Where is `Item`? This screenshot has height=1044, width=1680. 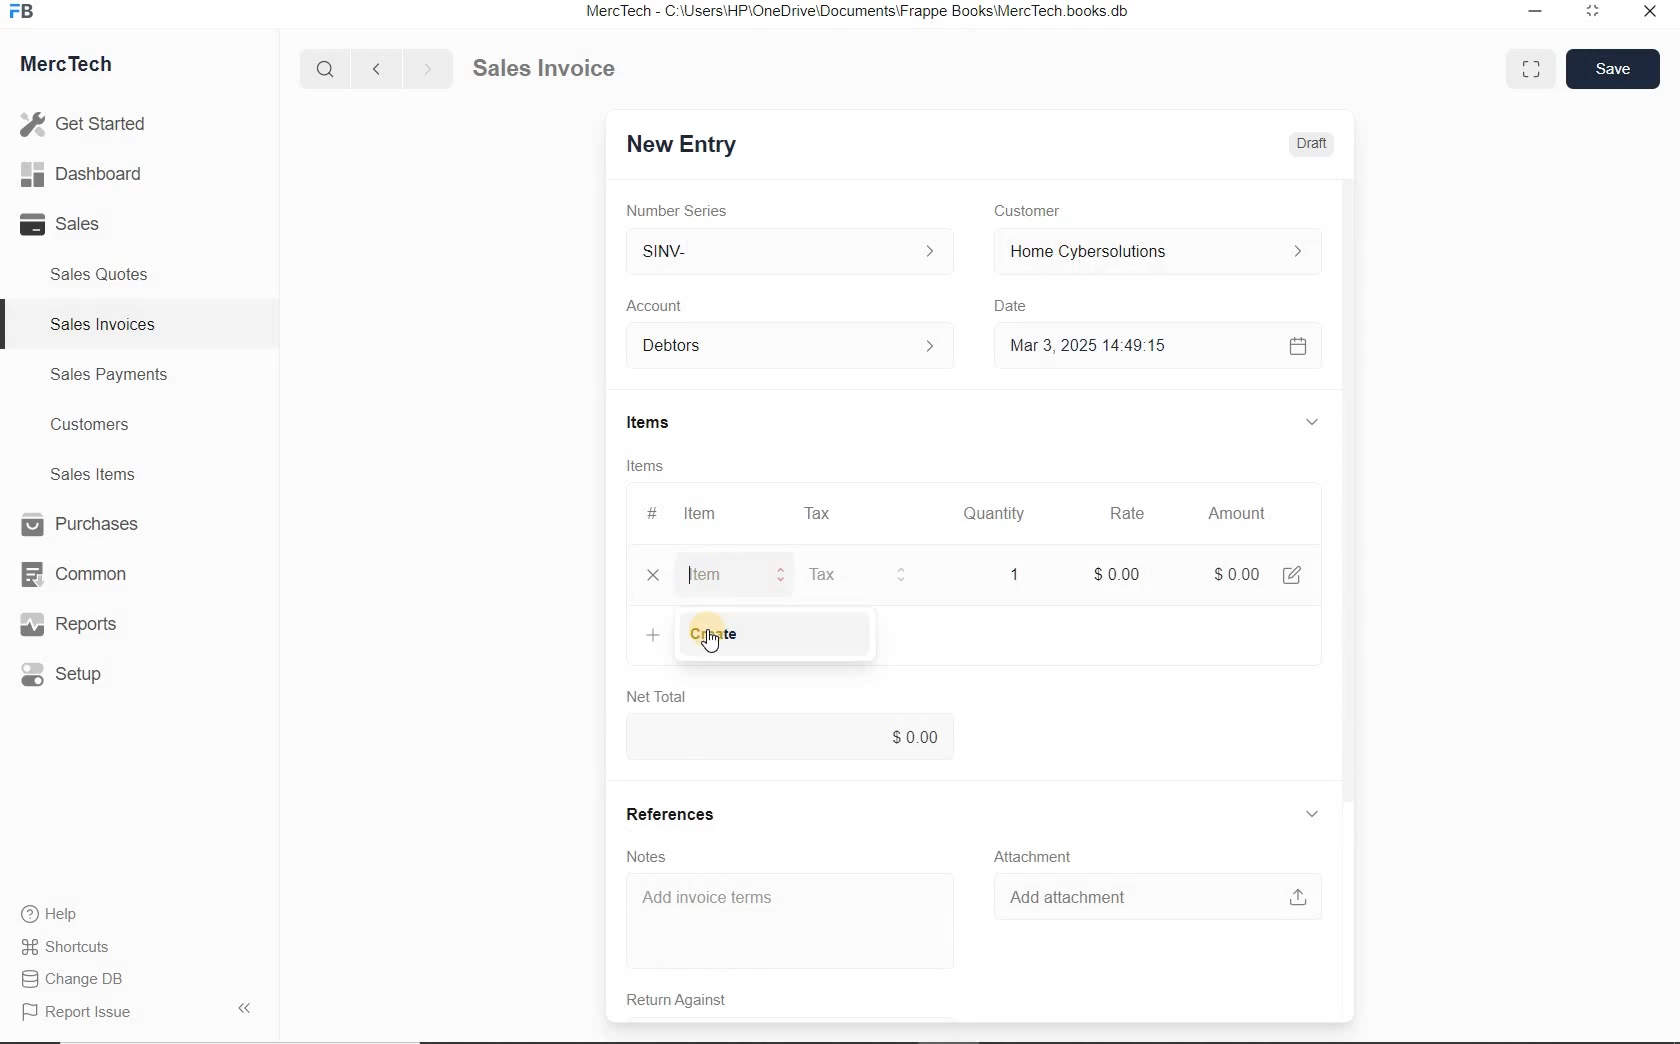 Item is located at coordinates (702, 514).